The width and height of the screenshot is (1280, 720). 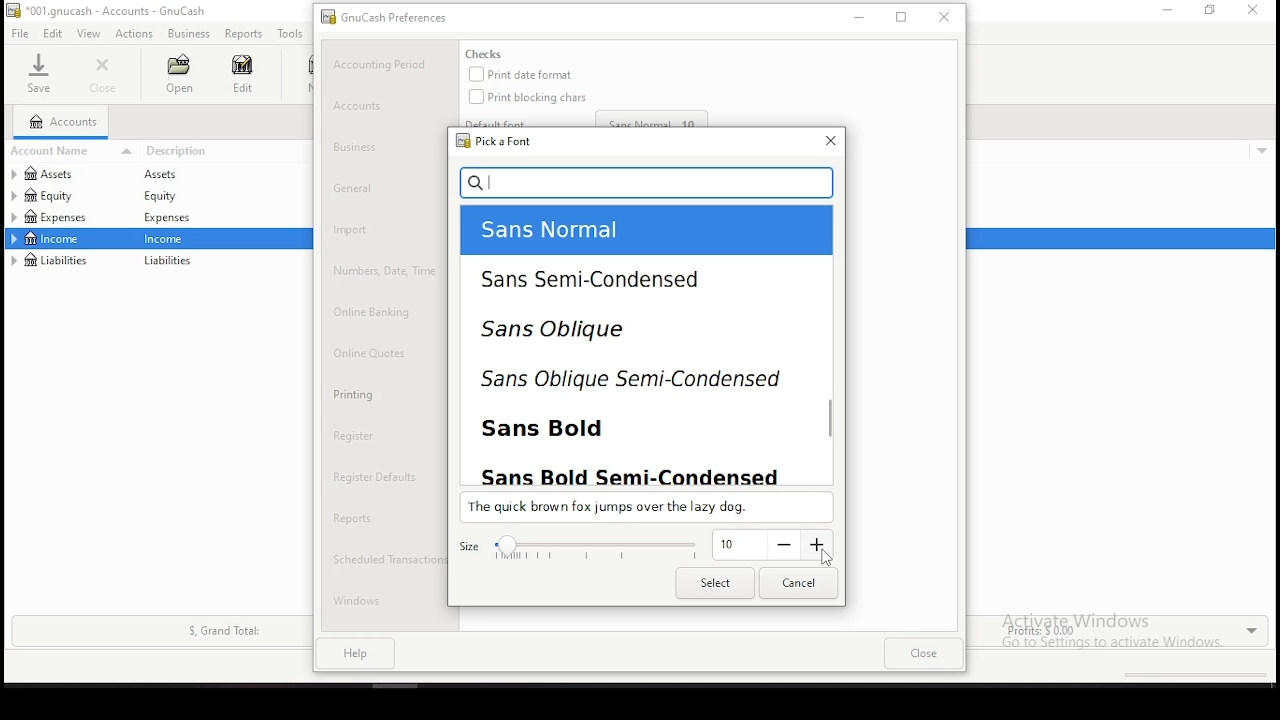 I want to click on save, so click(x=38, y=73).